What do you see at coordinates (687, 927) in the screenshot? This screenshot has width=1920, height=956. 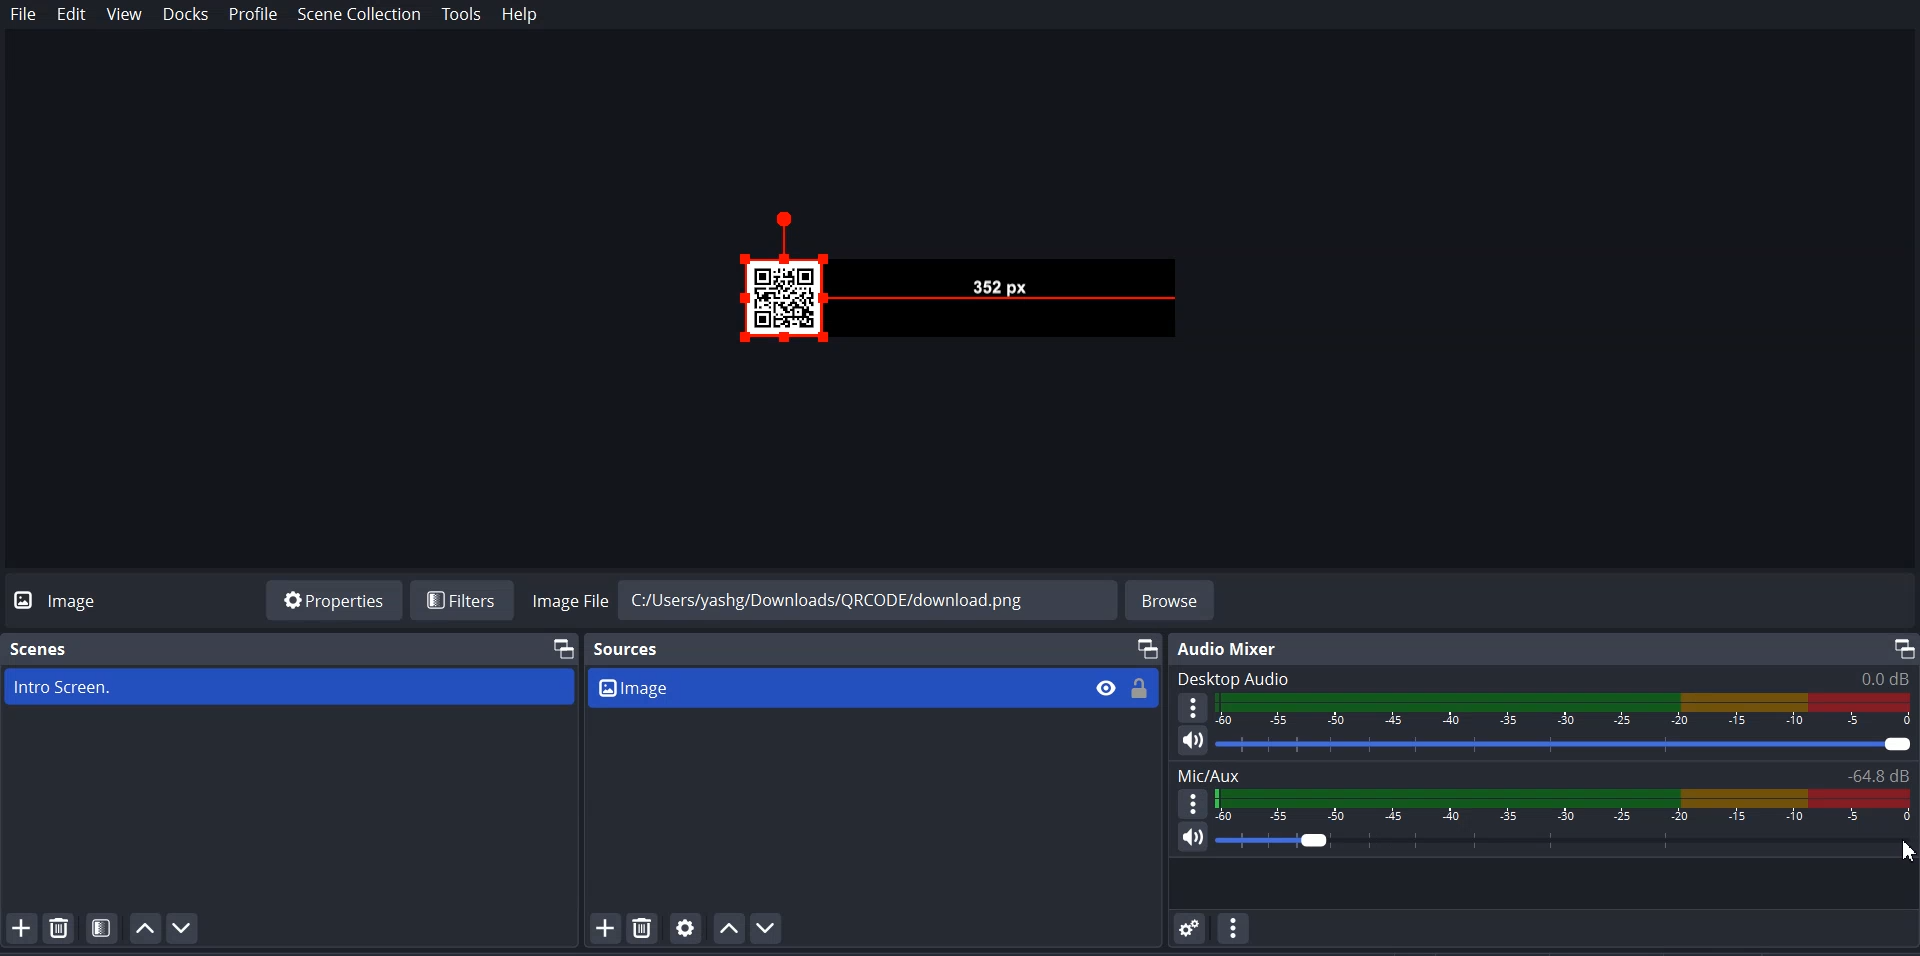 I see `Open source Properties` at bounding box center [687, 927].